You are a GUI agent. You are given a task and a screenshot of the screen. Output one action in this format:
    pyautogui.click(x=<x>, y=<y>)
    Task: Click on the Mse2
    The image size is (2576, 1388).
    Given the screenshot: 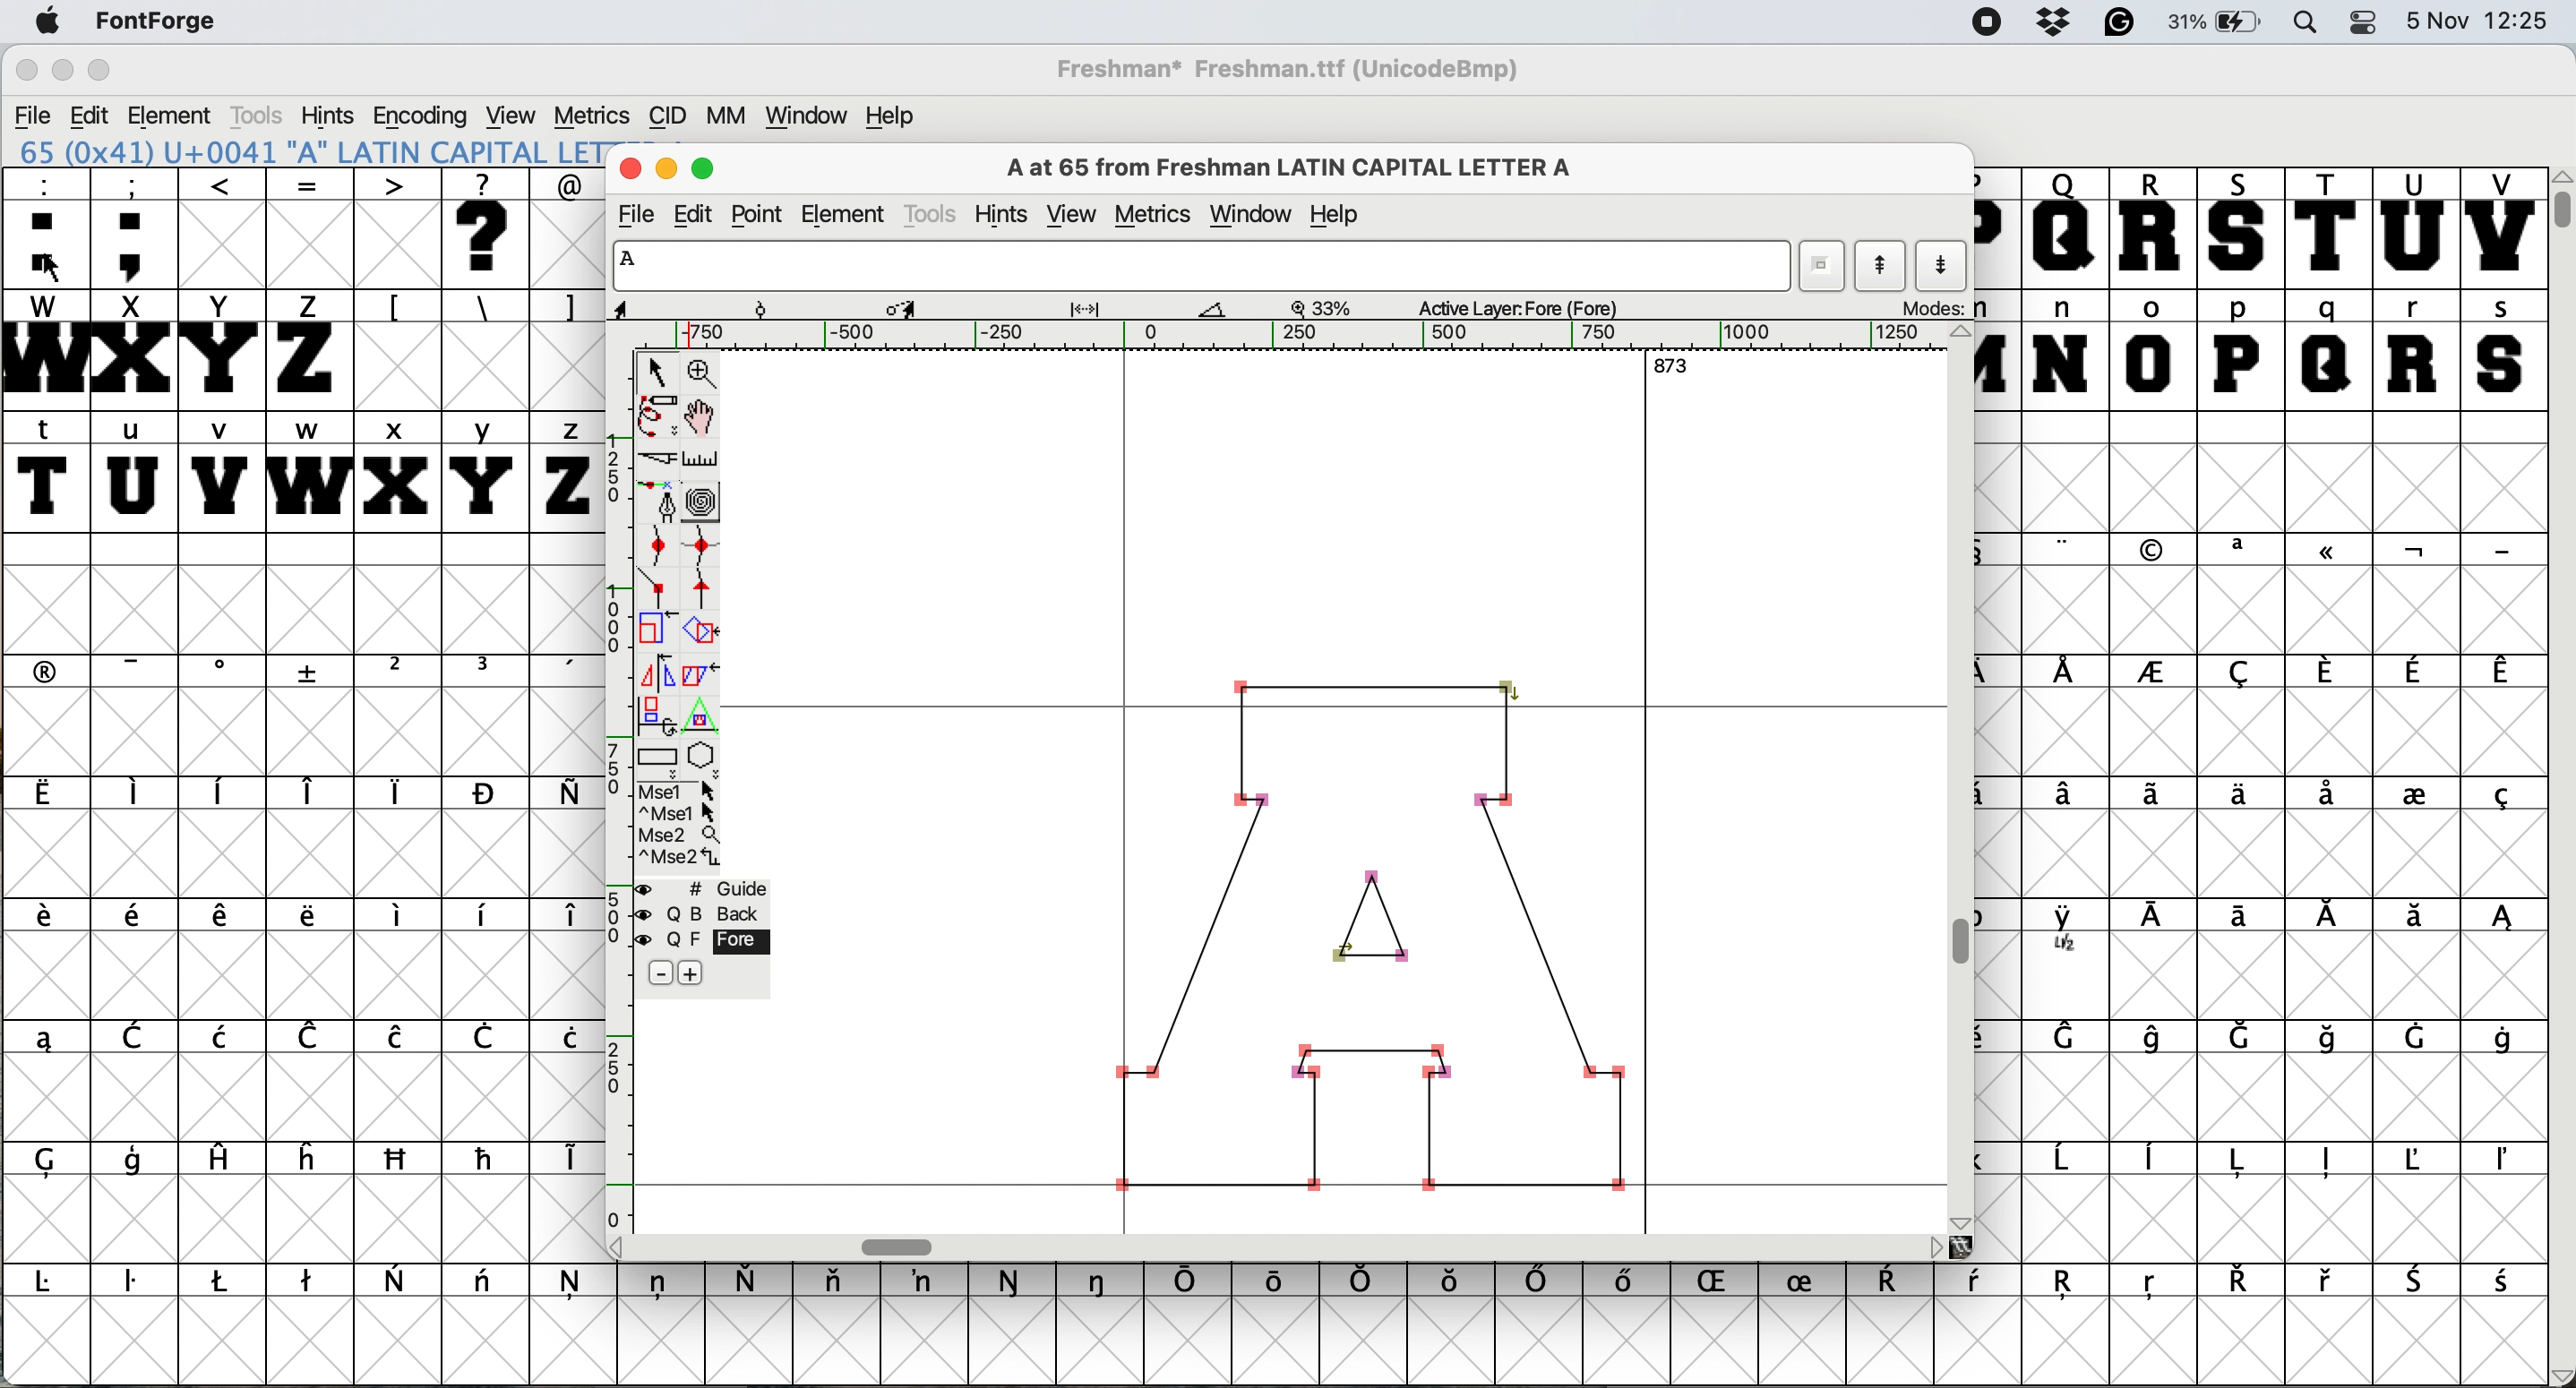 What is the action you would take?
    pyautogui.click(x=677, y=837)
    